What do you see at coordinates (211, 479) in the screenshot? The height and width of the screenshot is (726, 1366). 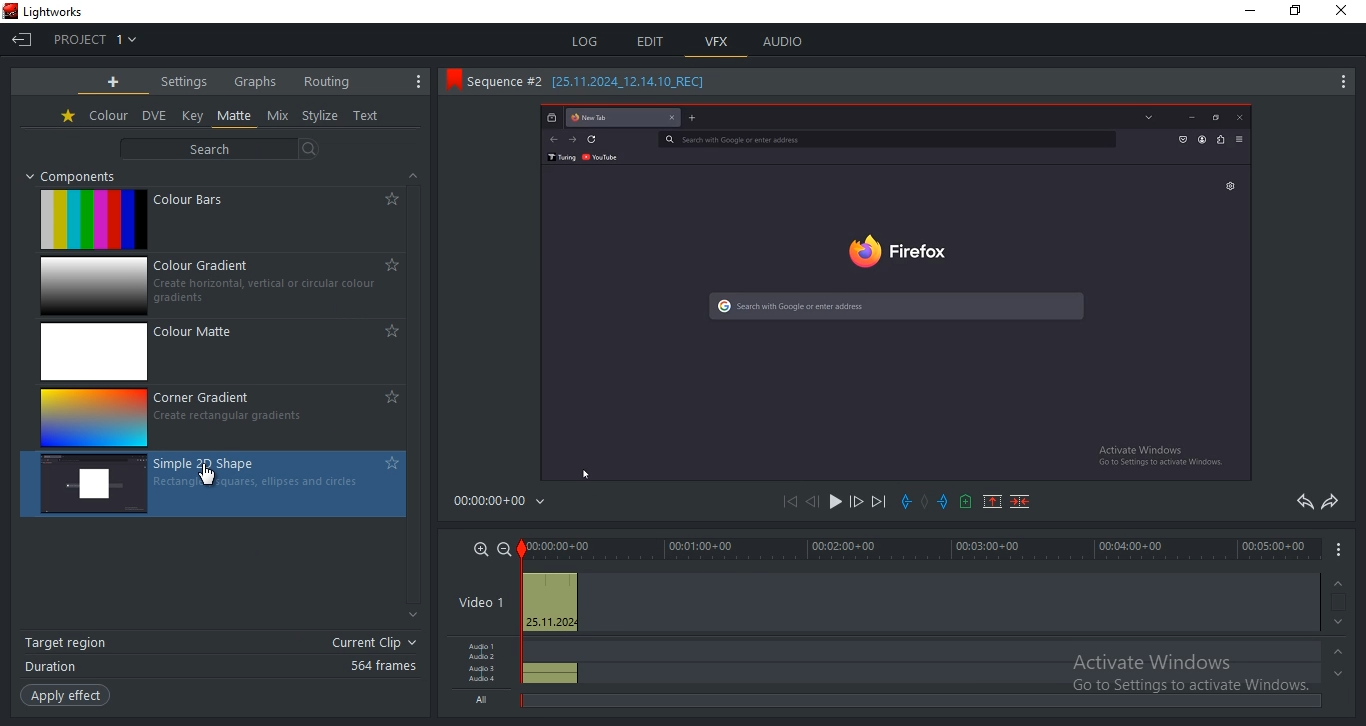 I see `cursor` at bounding box center [211, 479].